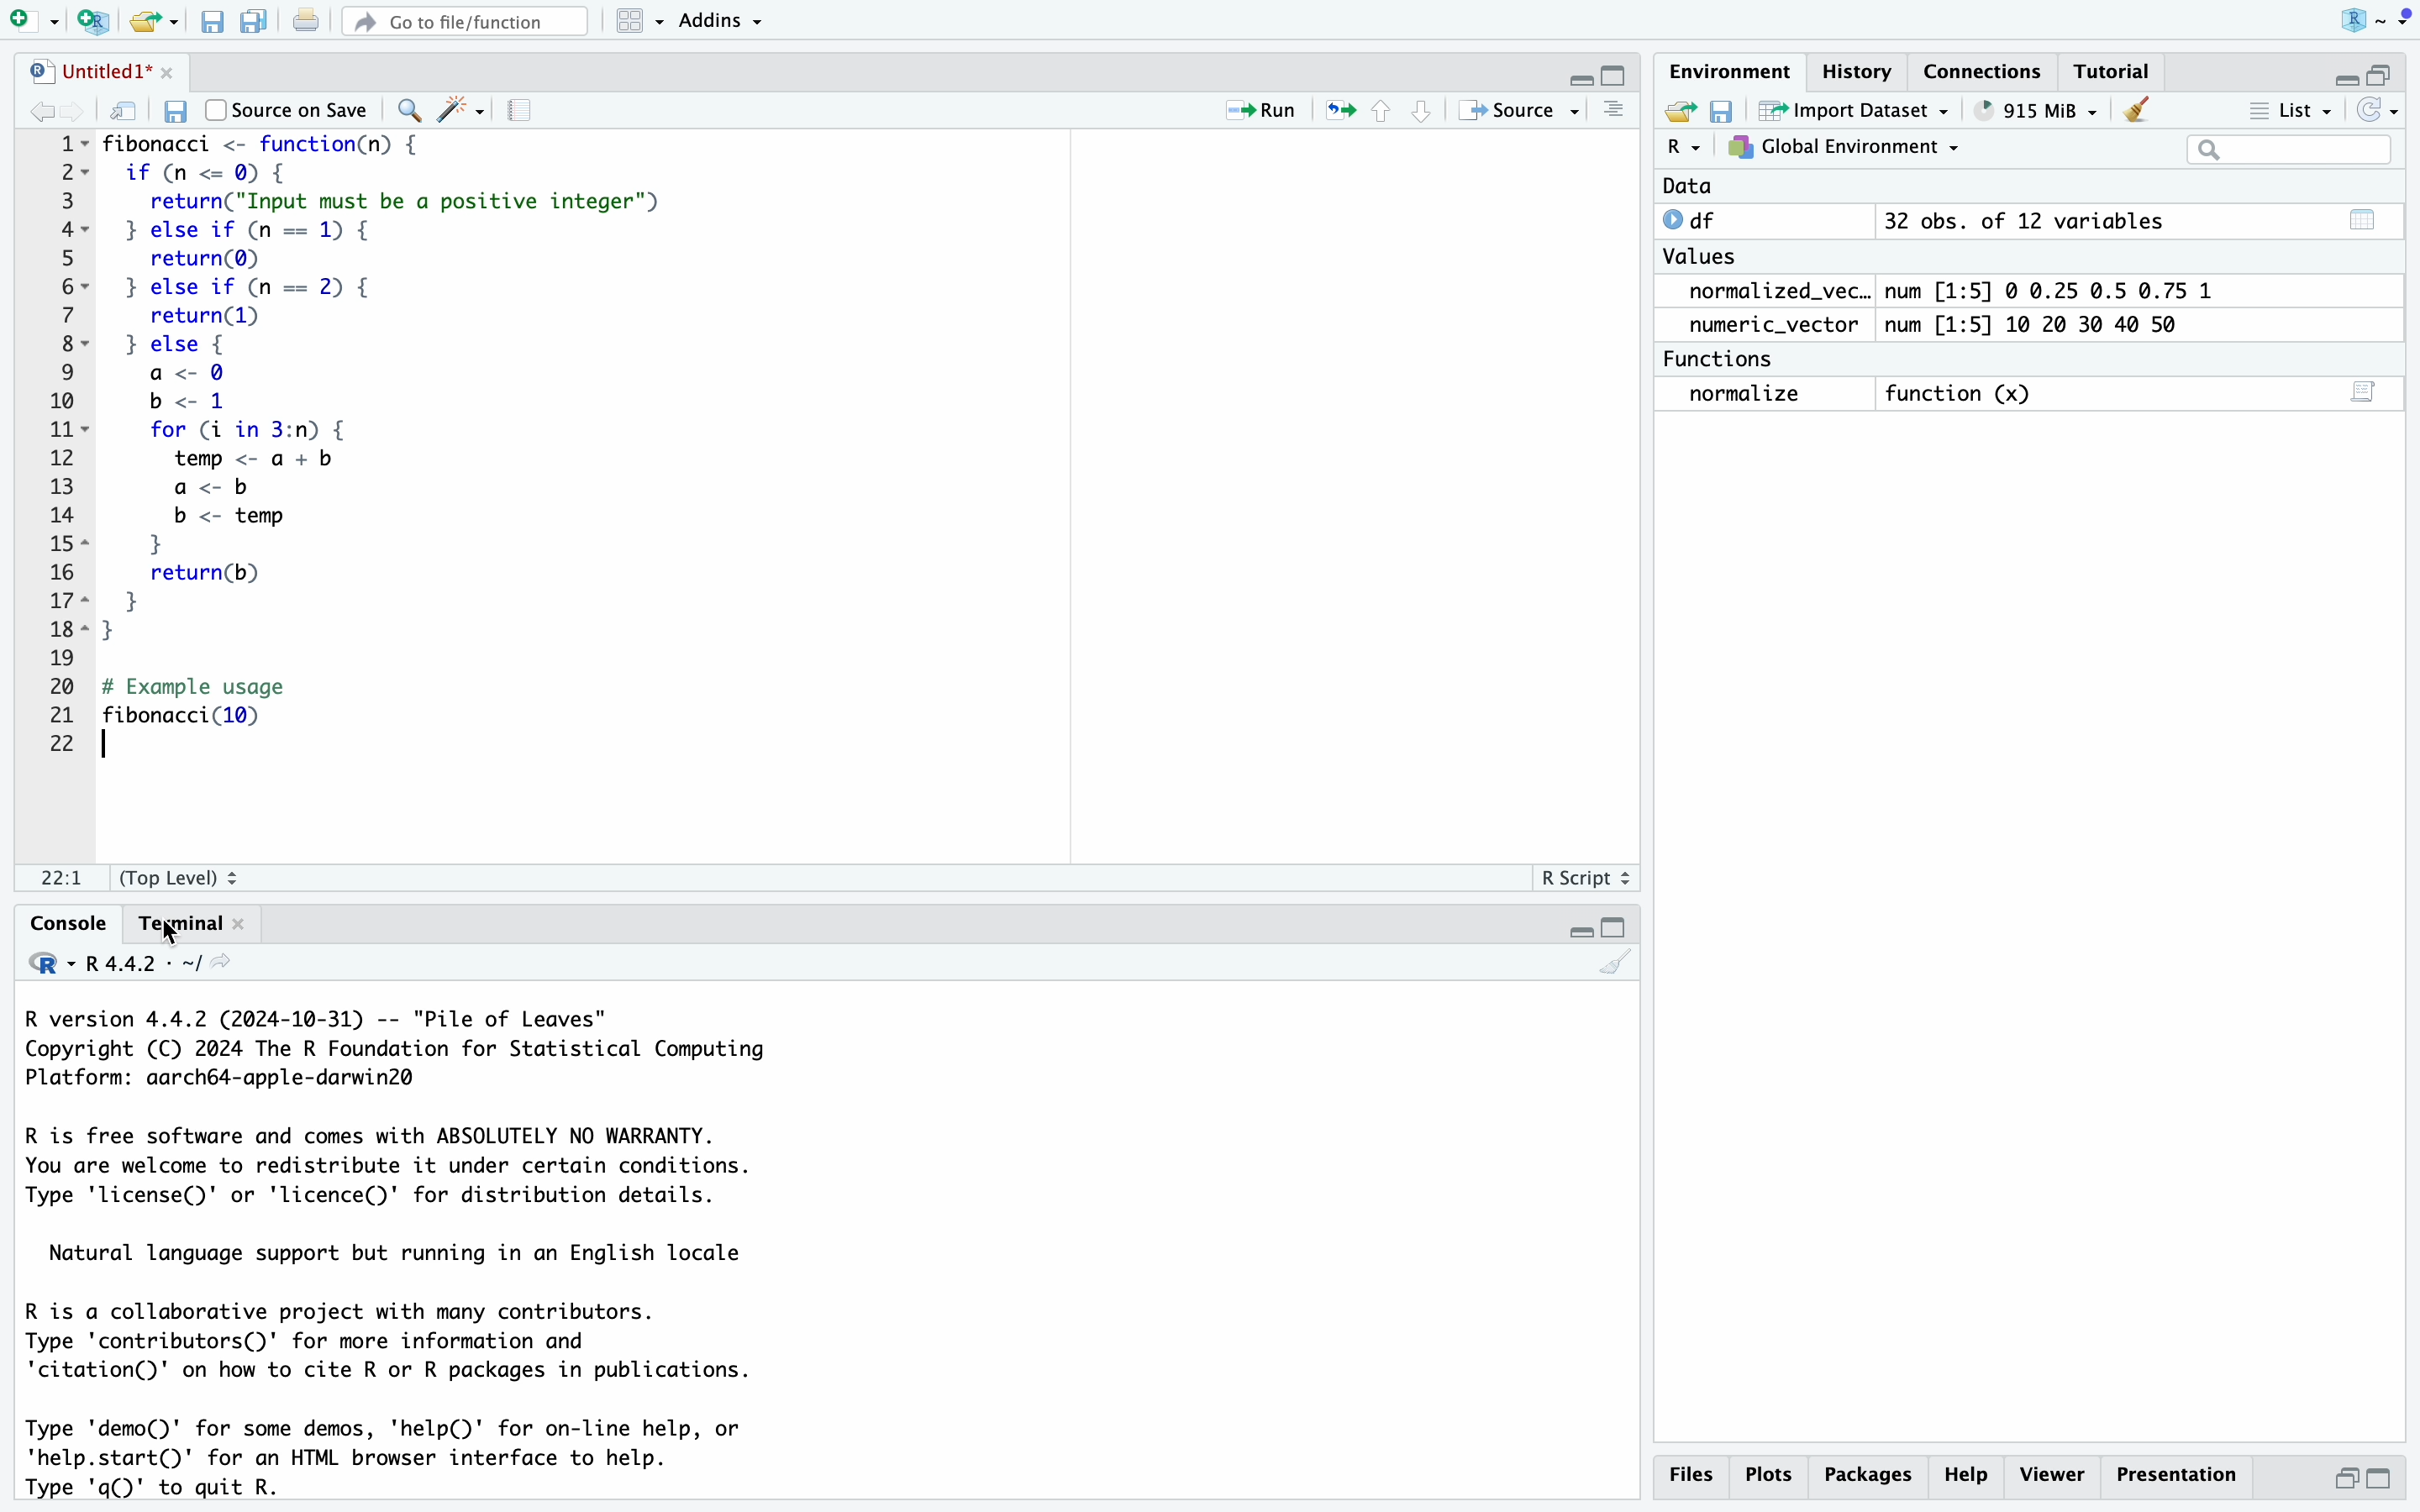  What do you see at coordinates (1681, 109) in the screenshot?
I see `load workspace` at bounding box center [1681, 109].